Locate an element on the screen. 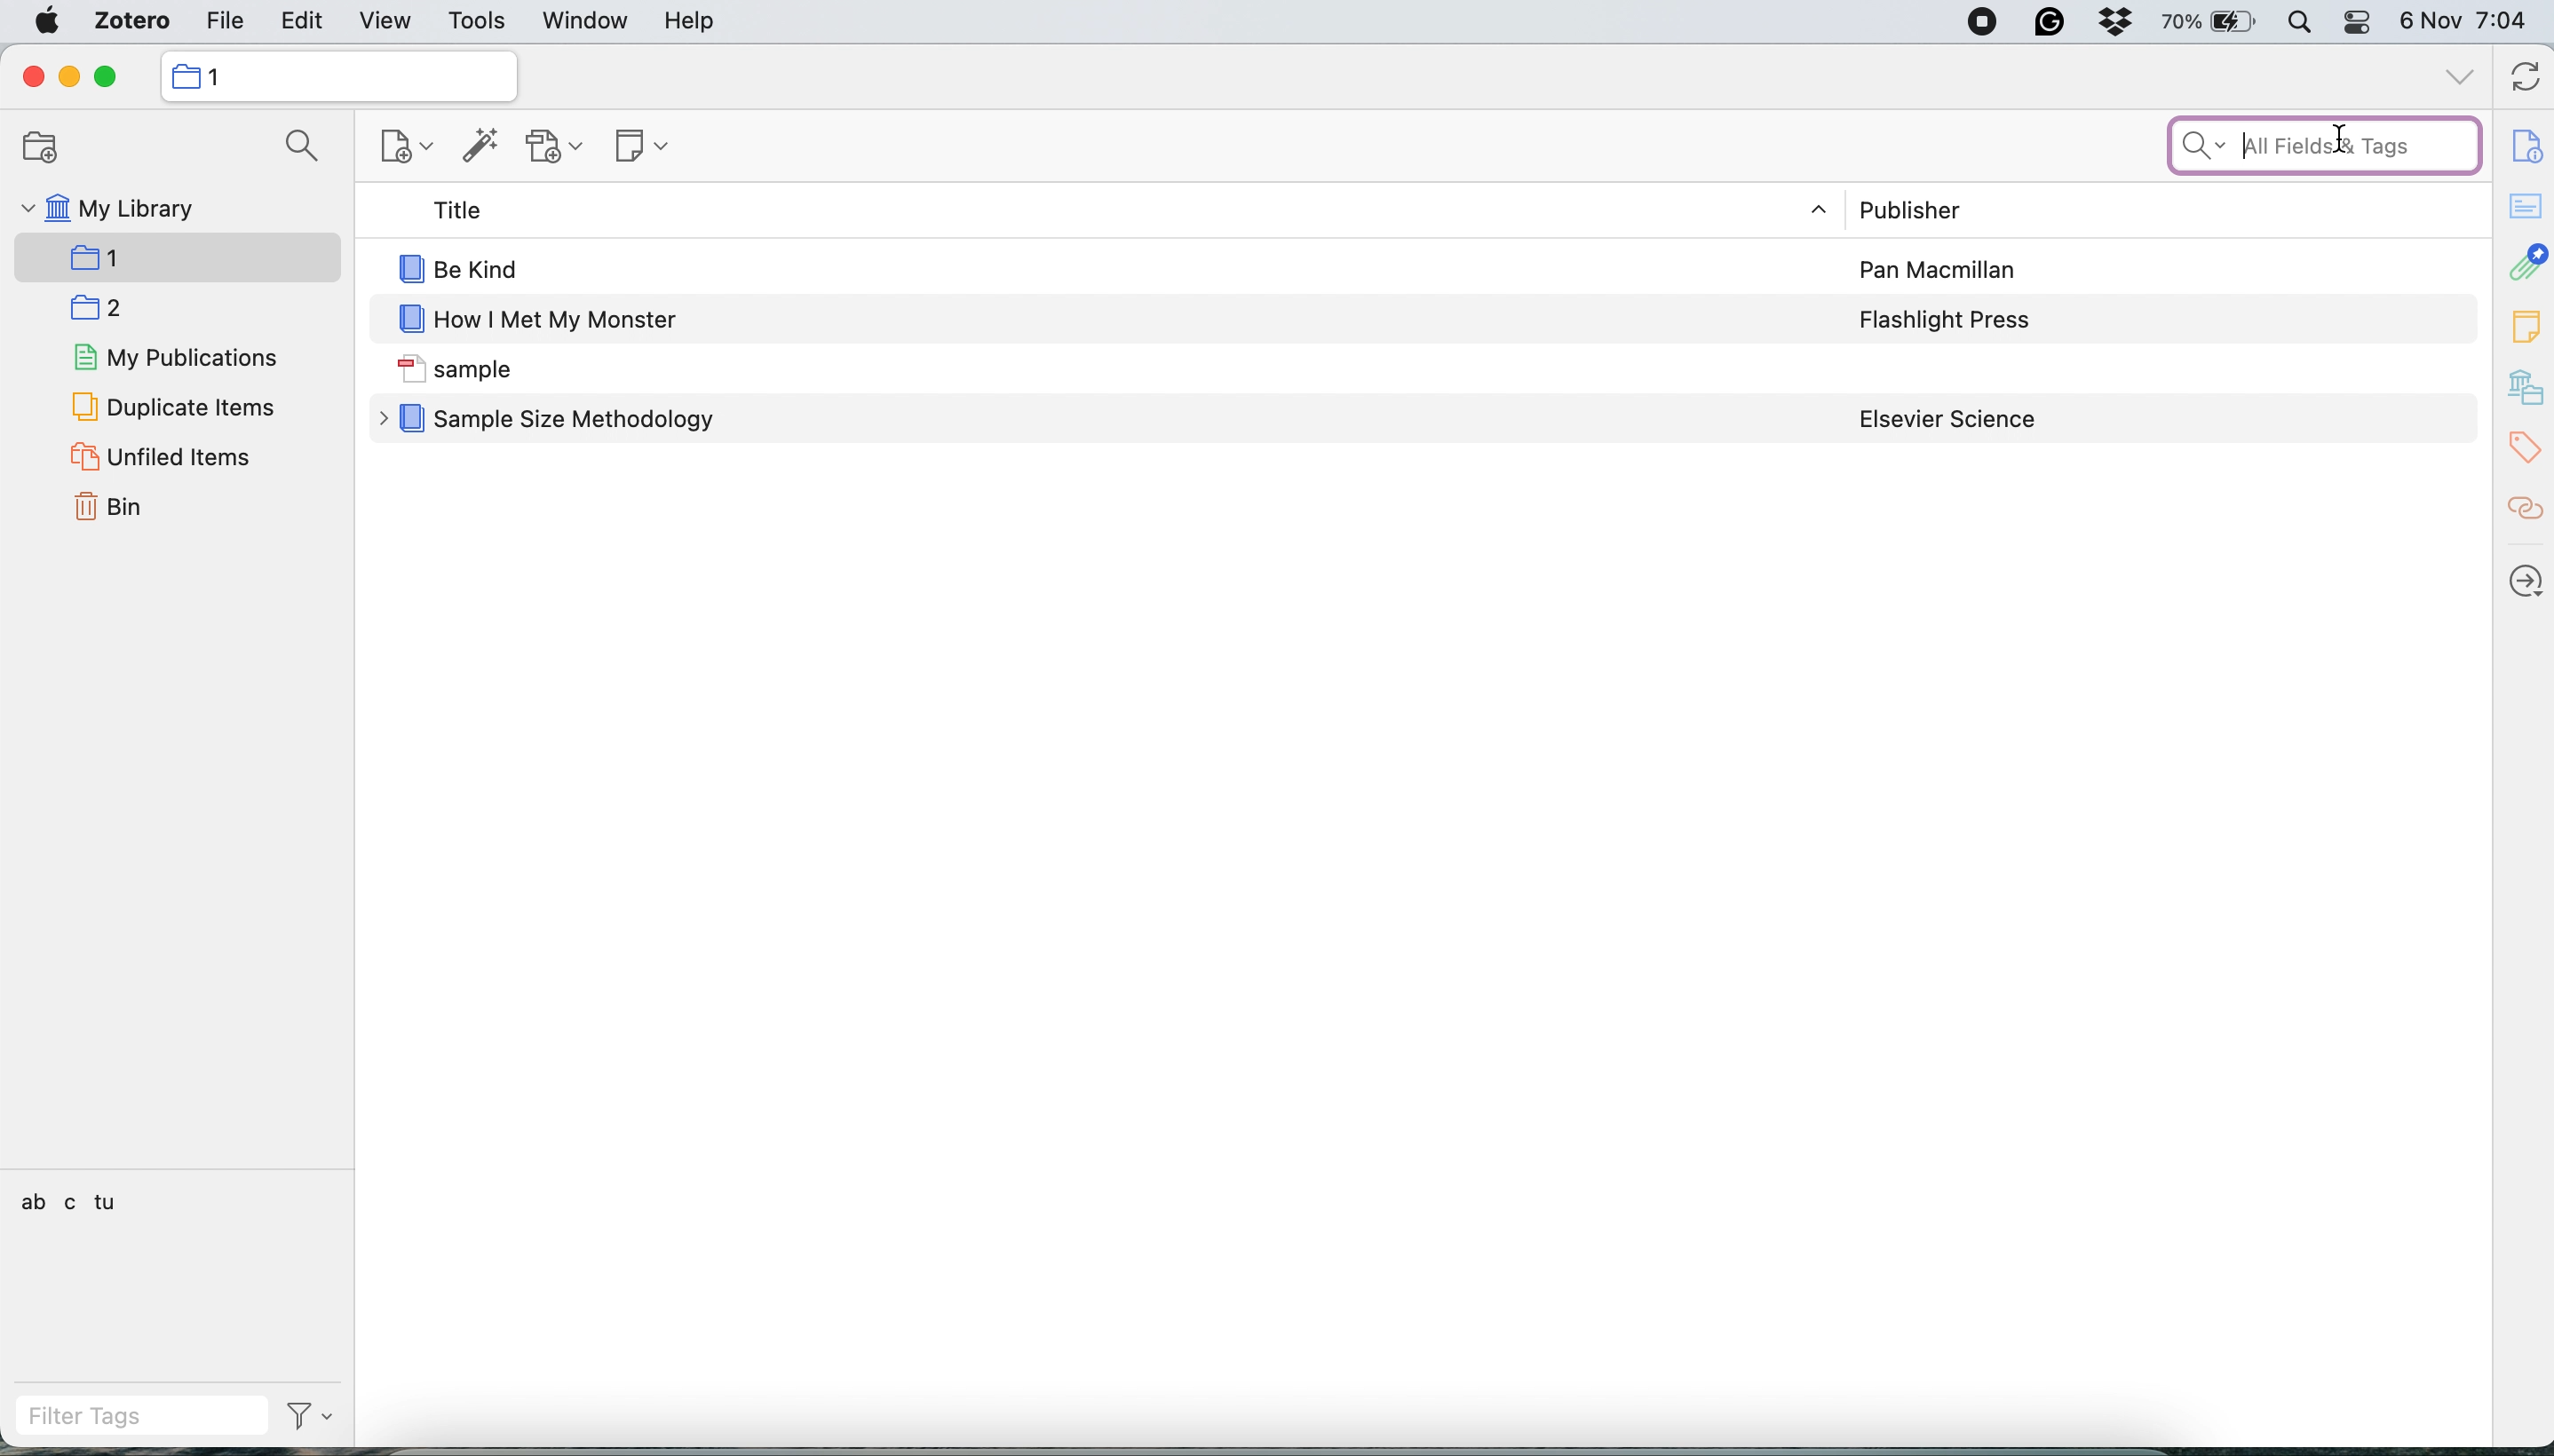 The image size is (2554, 1456). close is located at coordinates (34, 78).